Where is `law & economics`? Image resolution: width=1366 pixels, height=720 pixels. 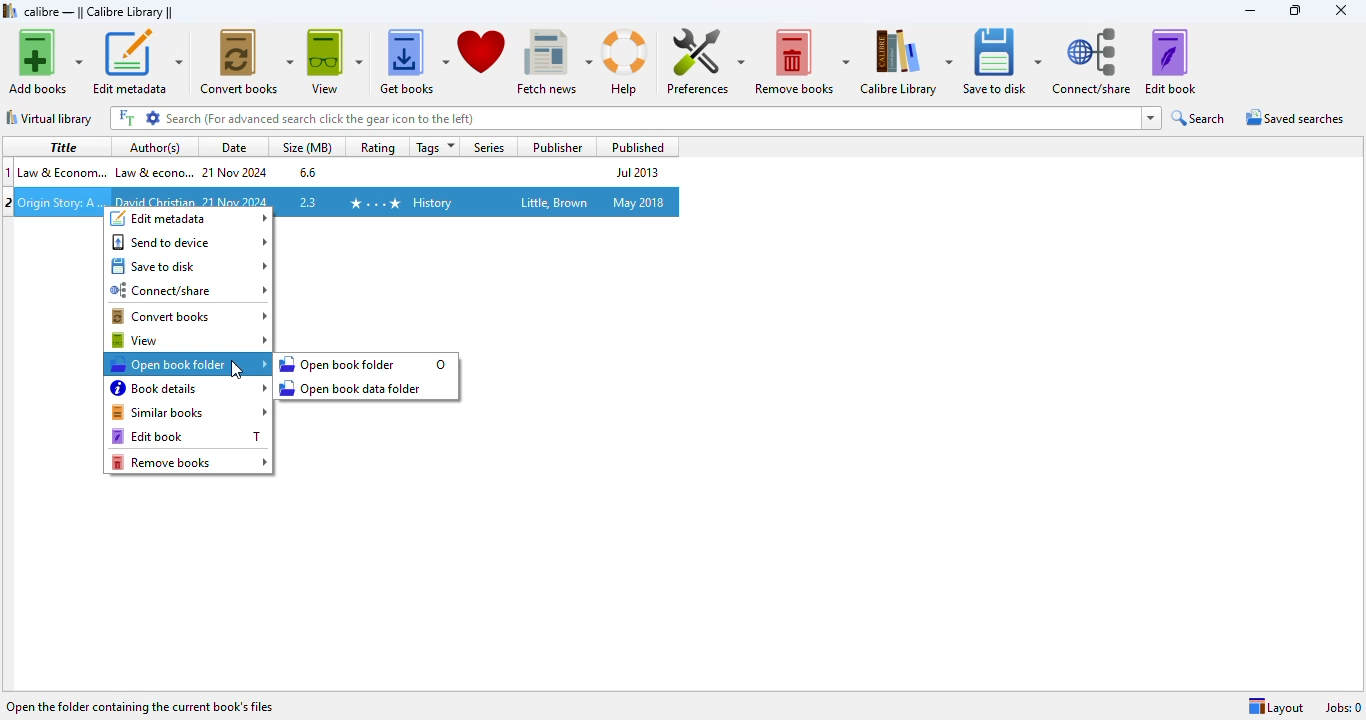 law & economics is located at coordinates (62, 171).